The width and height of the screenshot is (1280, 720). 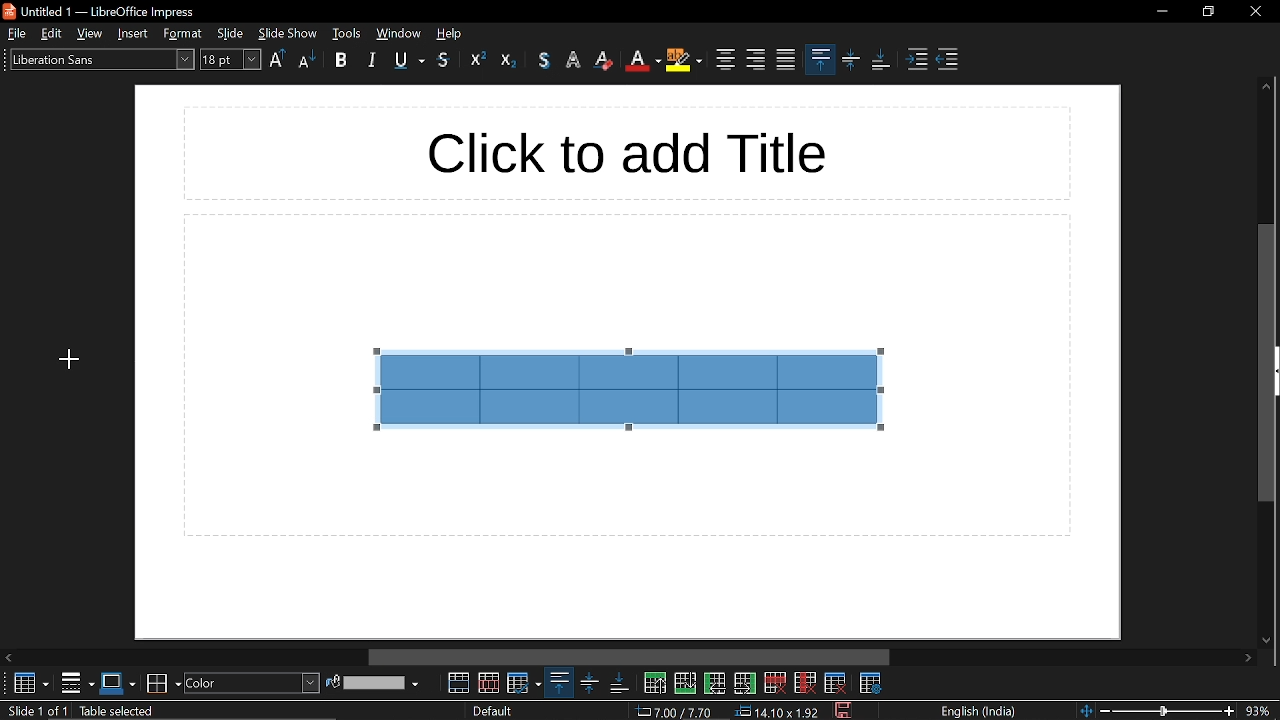 What do you see at coordinates (445, 63) in the screenshot?
I see `strikethrough` at bounding box center [445, 63].